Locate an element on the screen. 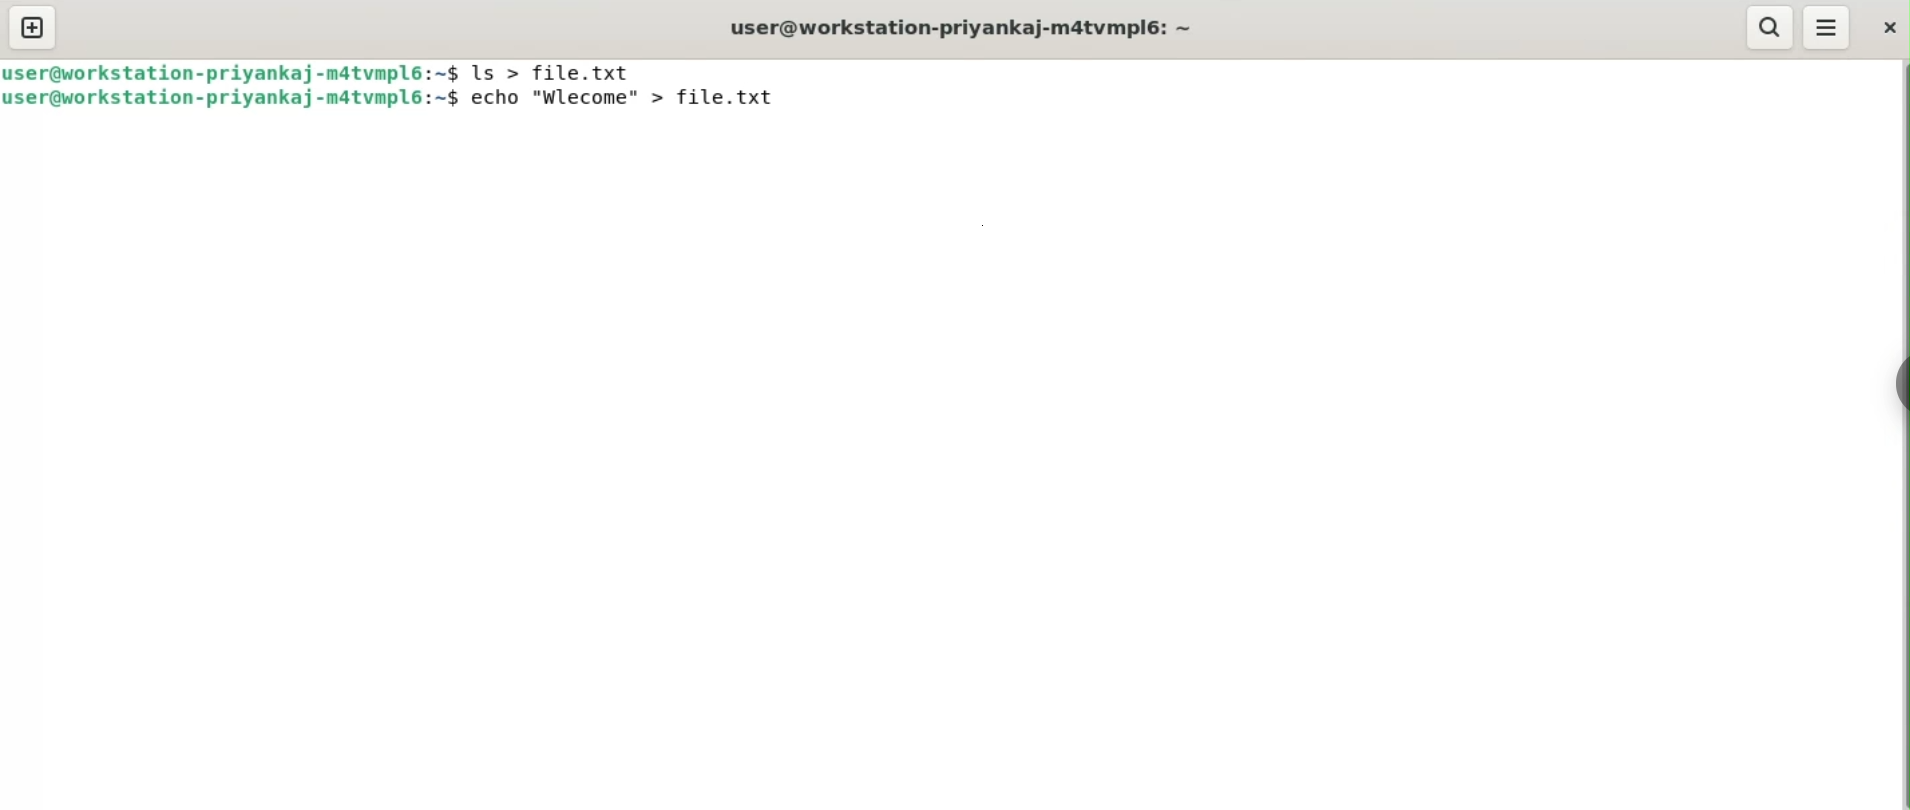 The image size is (1910, 810). user@workstation-priyankaj-m4tvmpl6: ~$ is located at coordinates (231, 72).